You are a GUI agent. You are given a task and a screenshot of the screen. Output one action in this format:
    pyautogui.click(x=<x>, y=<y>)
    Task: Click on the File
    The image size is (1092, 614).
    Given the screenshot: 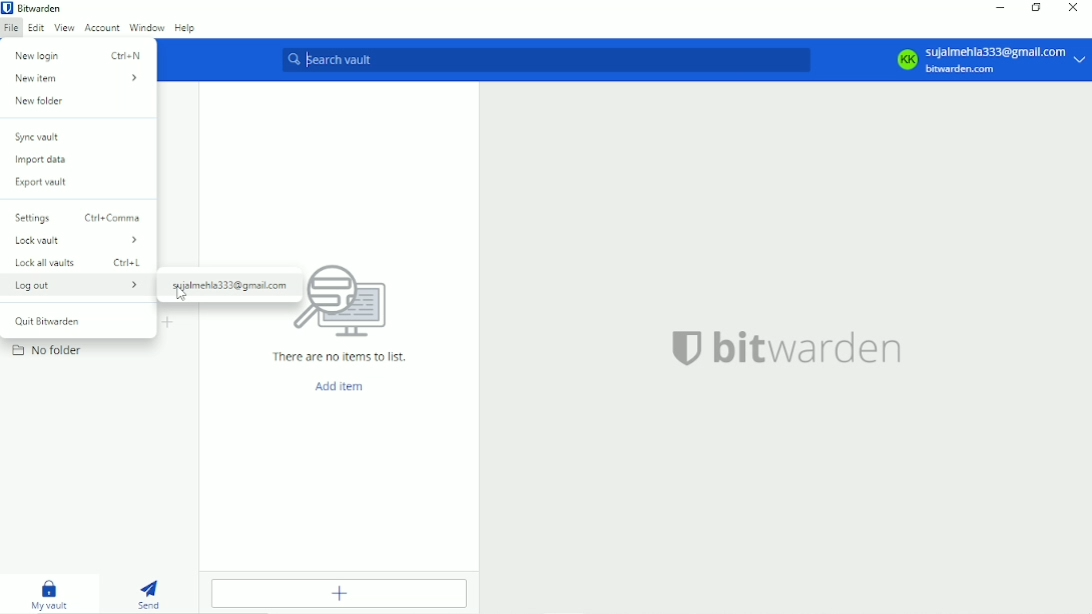 What is the action you would take?
    pyautogui.click(x=10, y=28)
    